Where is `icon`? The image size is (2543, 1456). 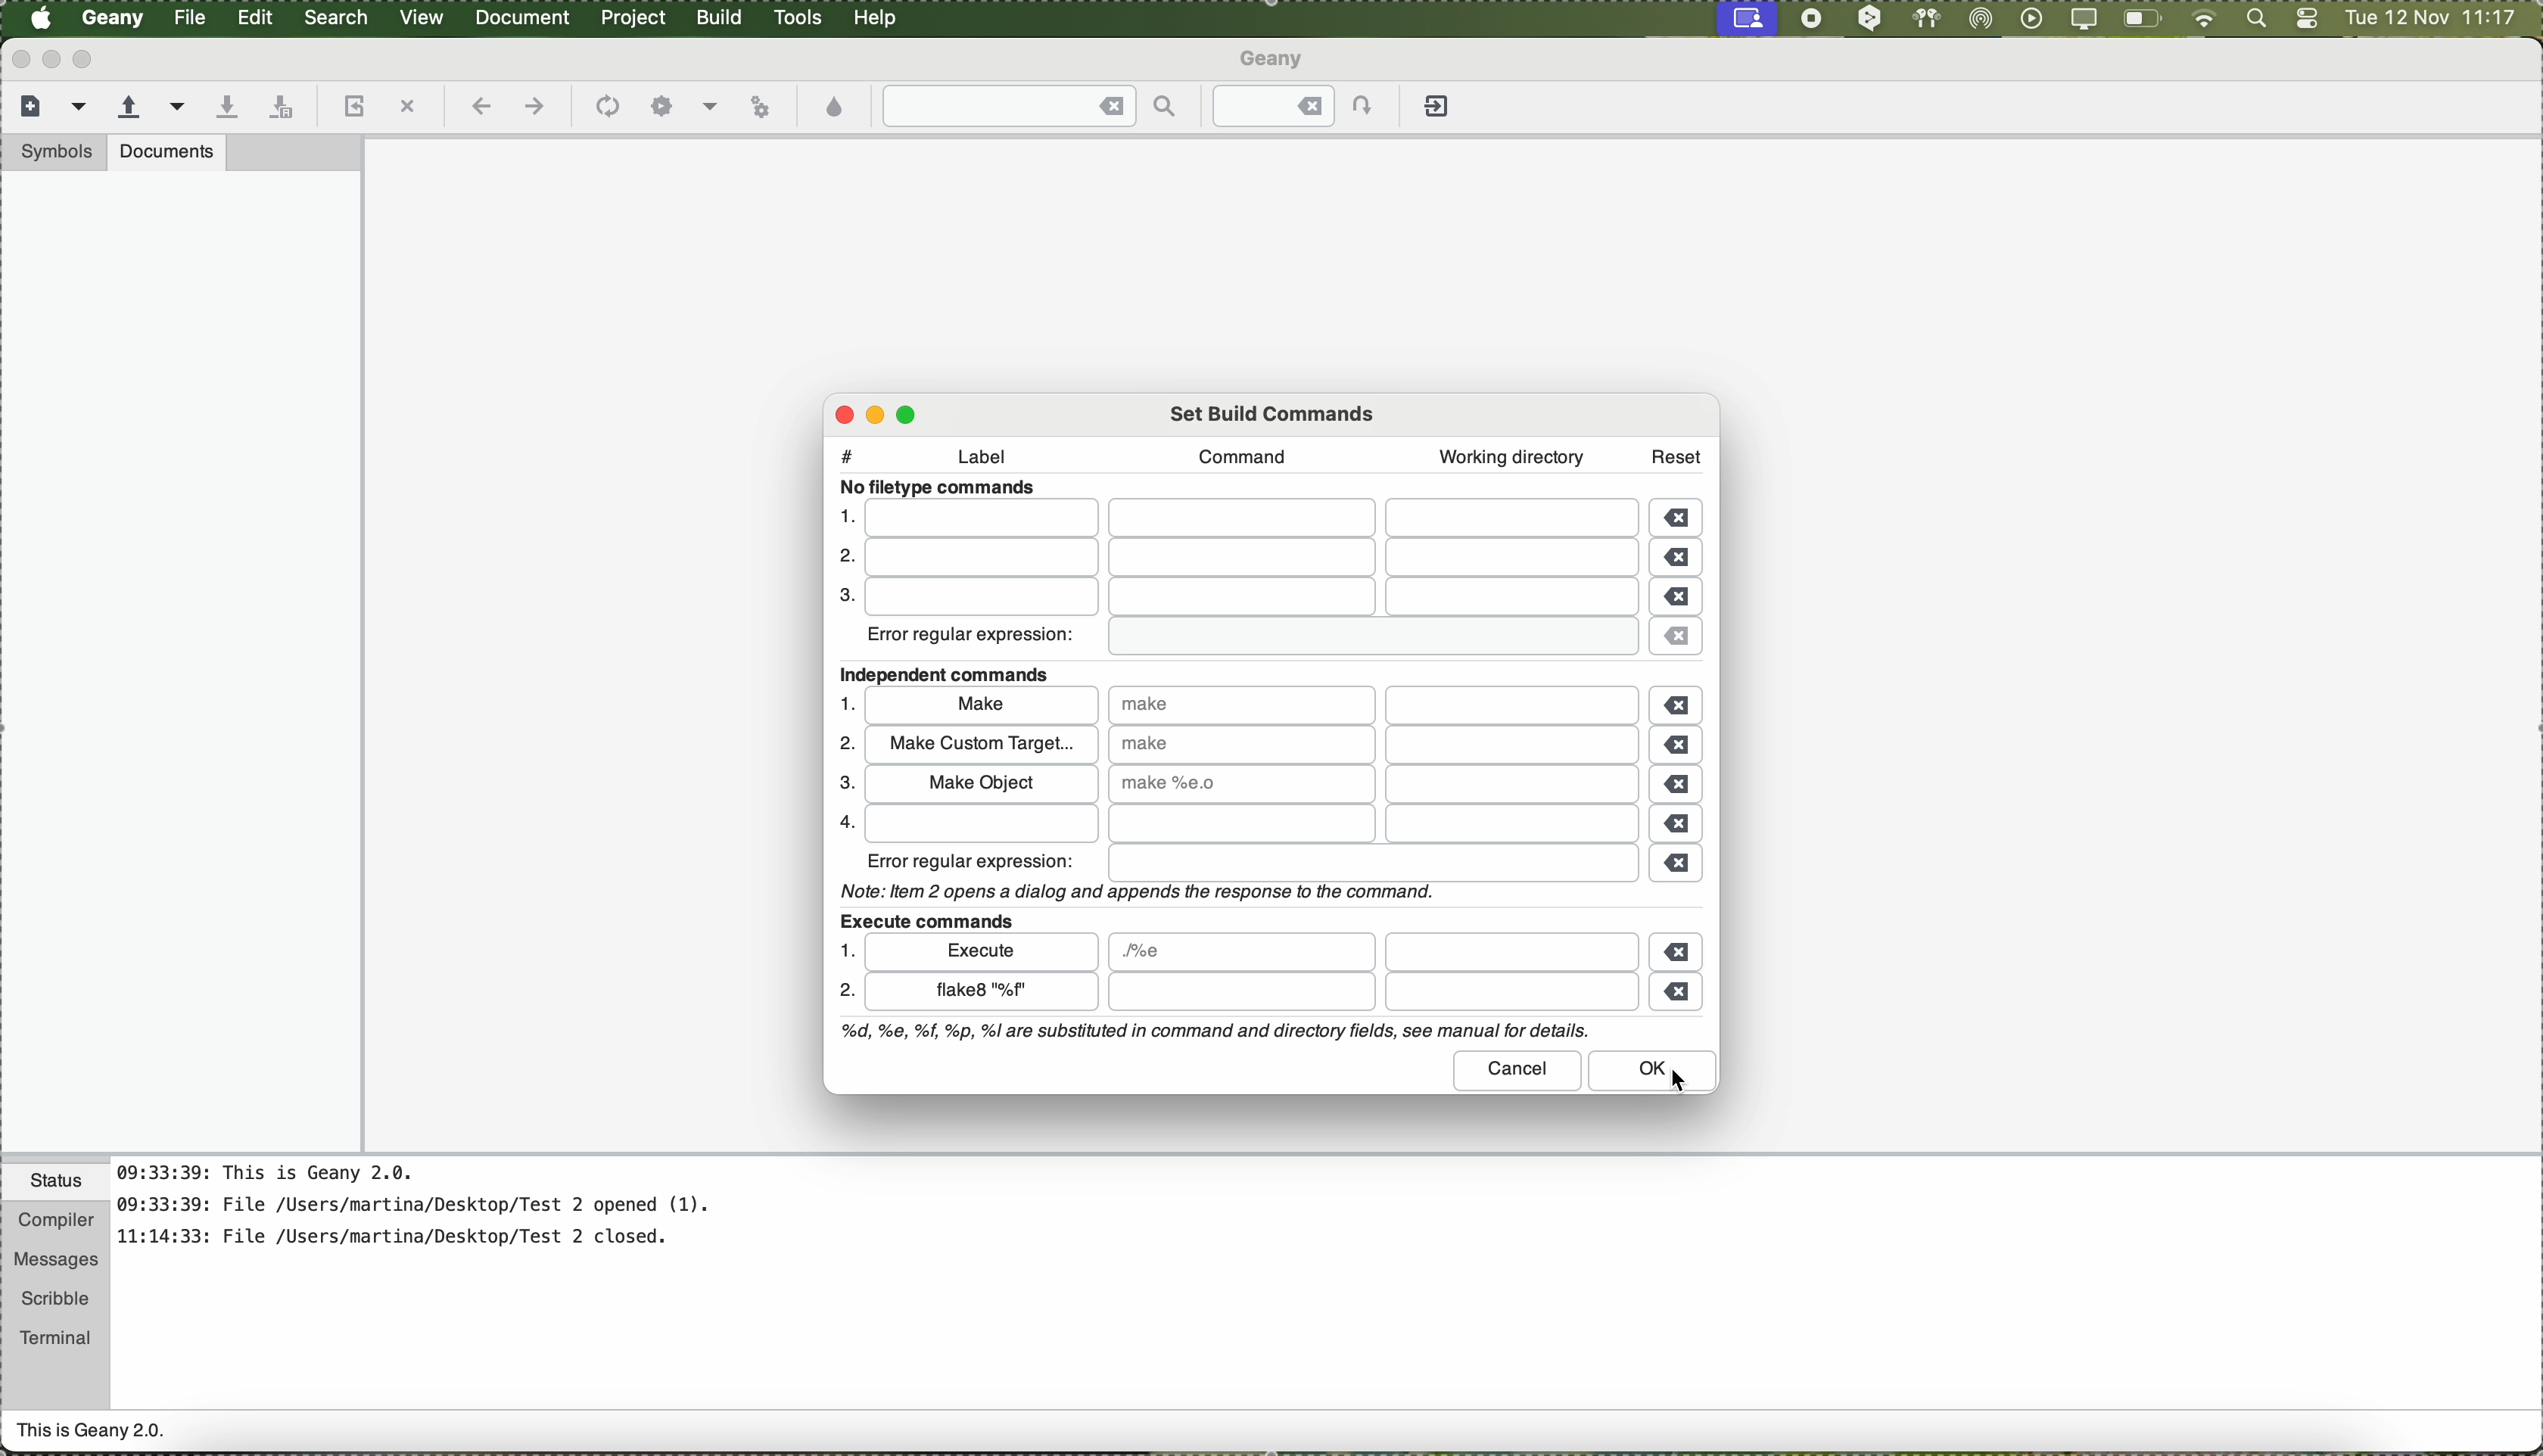
icon is located at coordinates (710, 109).